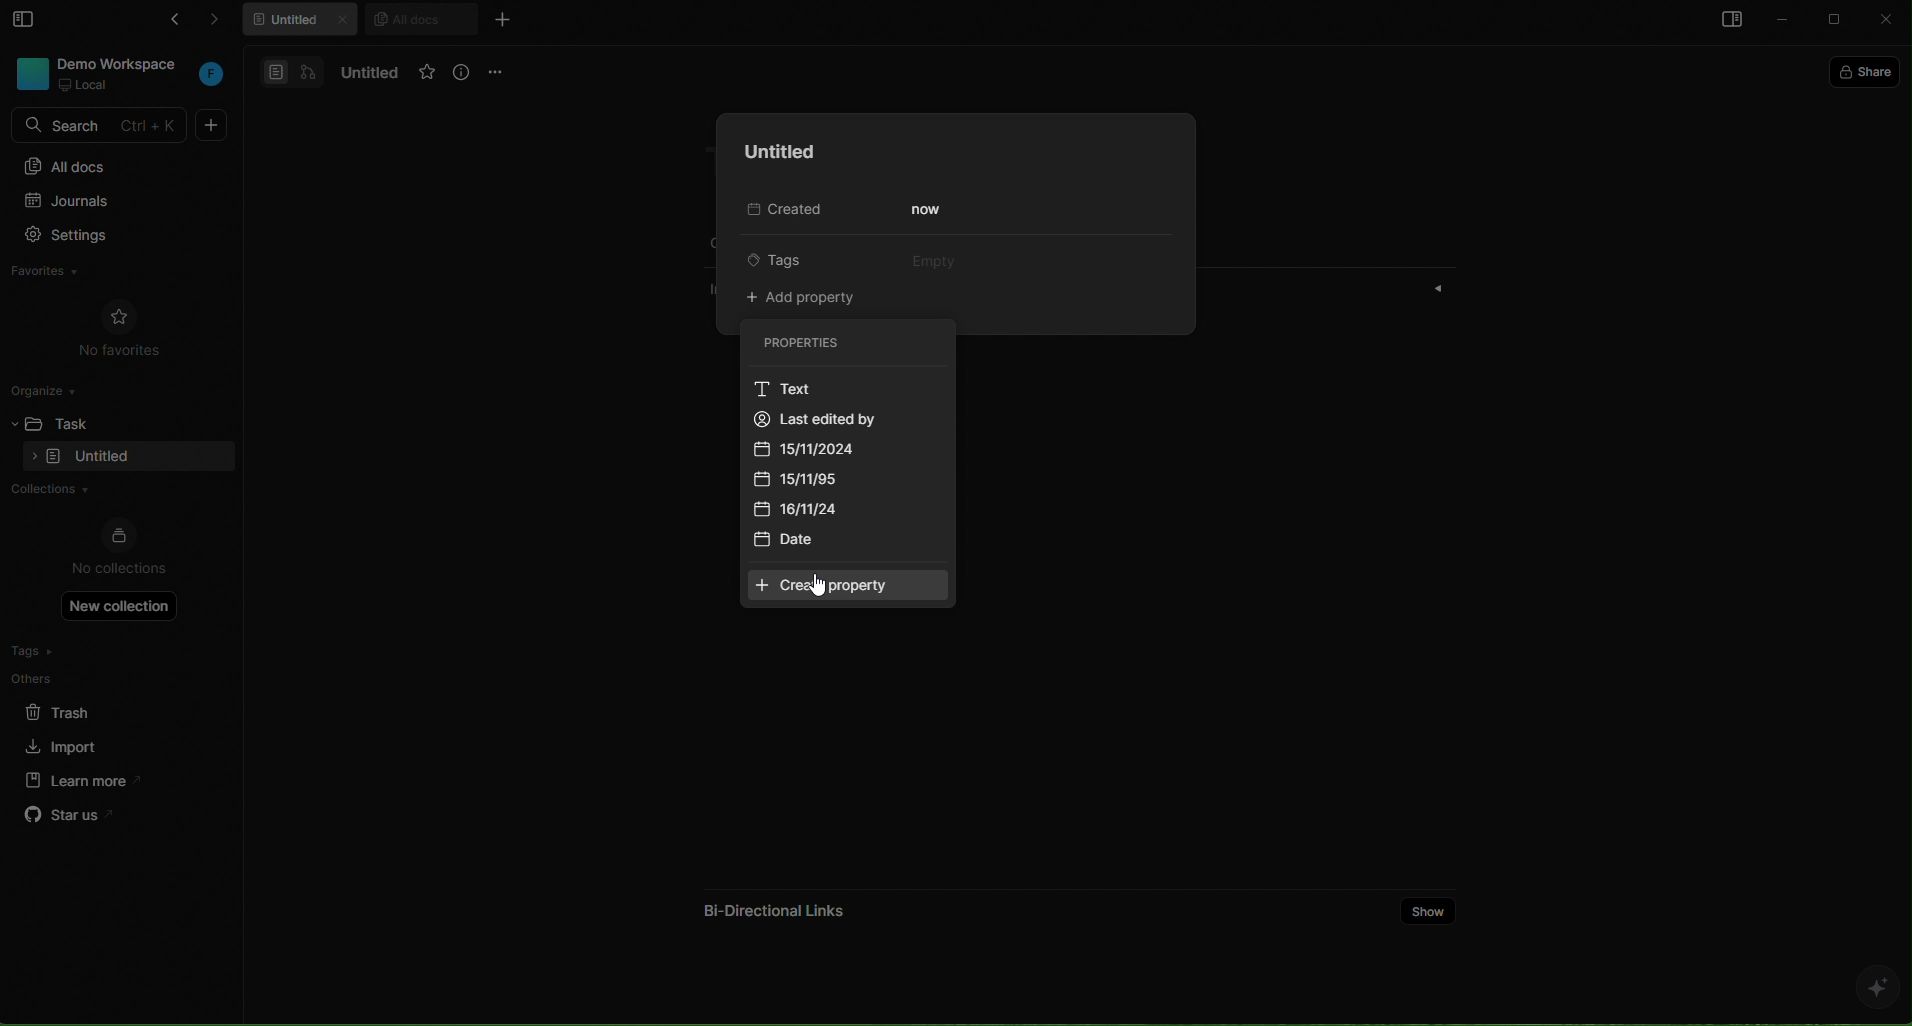 The height and width of the screenshot is (1026, 1912). I want to click on local, so click(86, 85).